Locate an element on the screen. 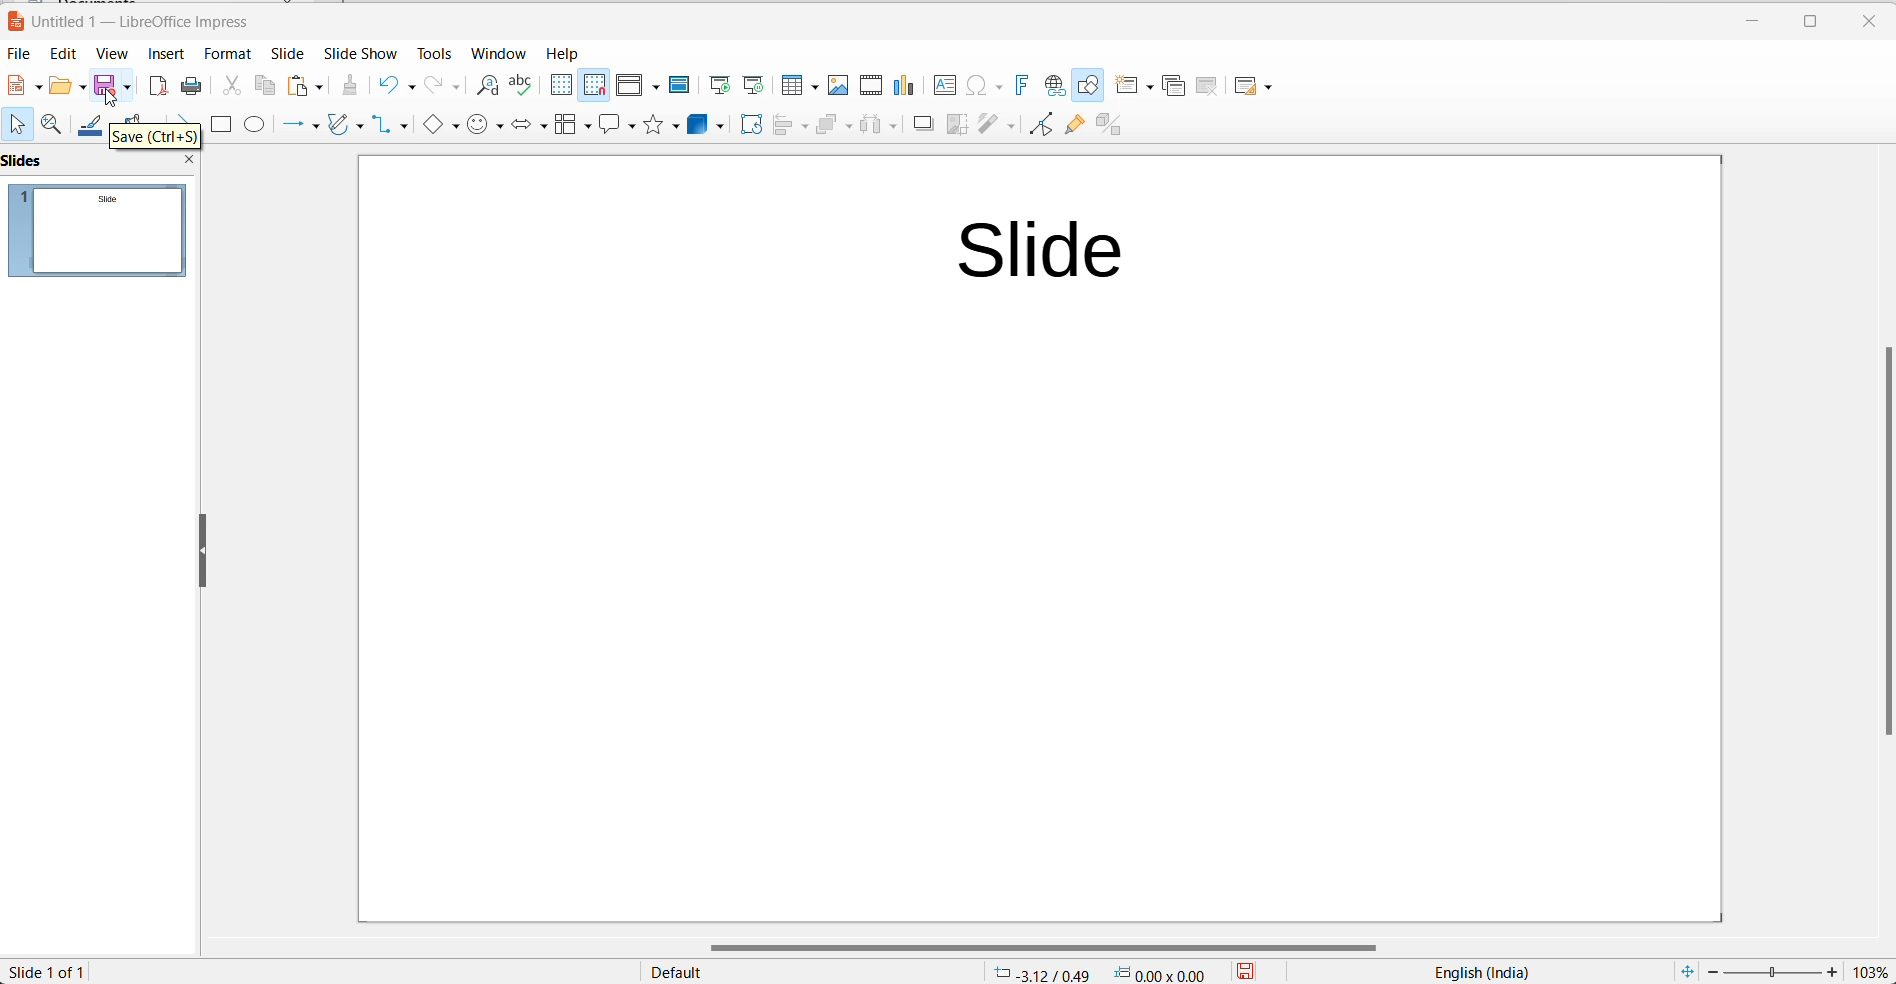 This screenshot has width=1896, height=984. slide show is located at coordinates (357, 55).